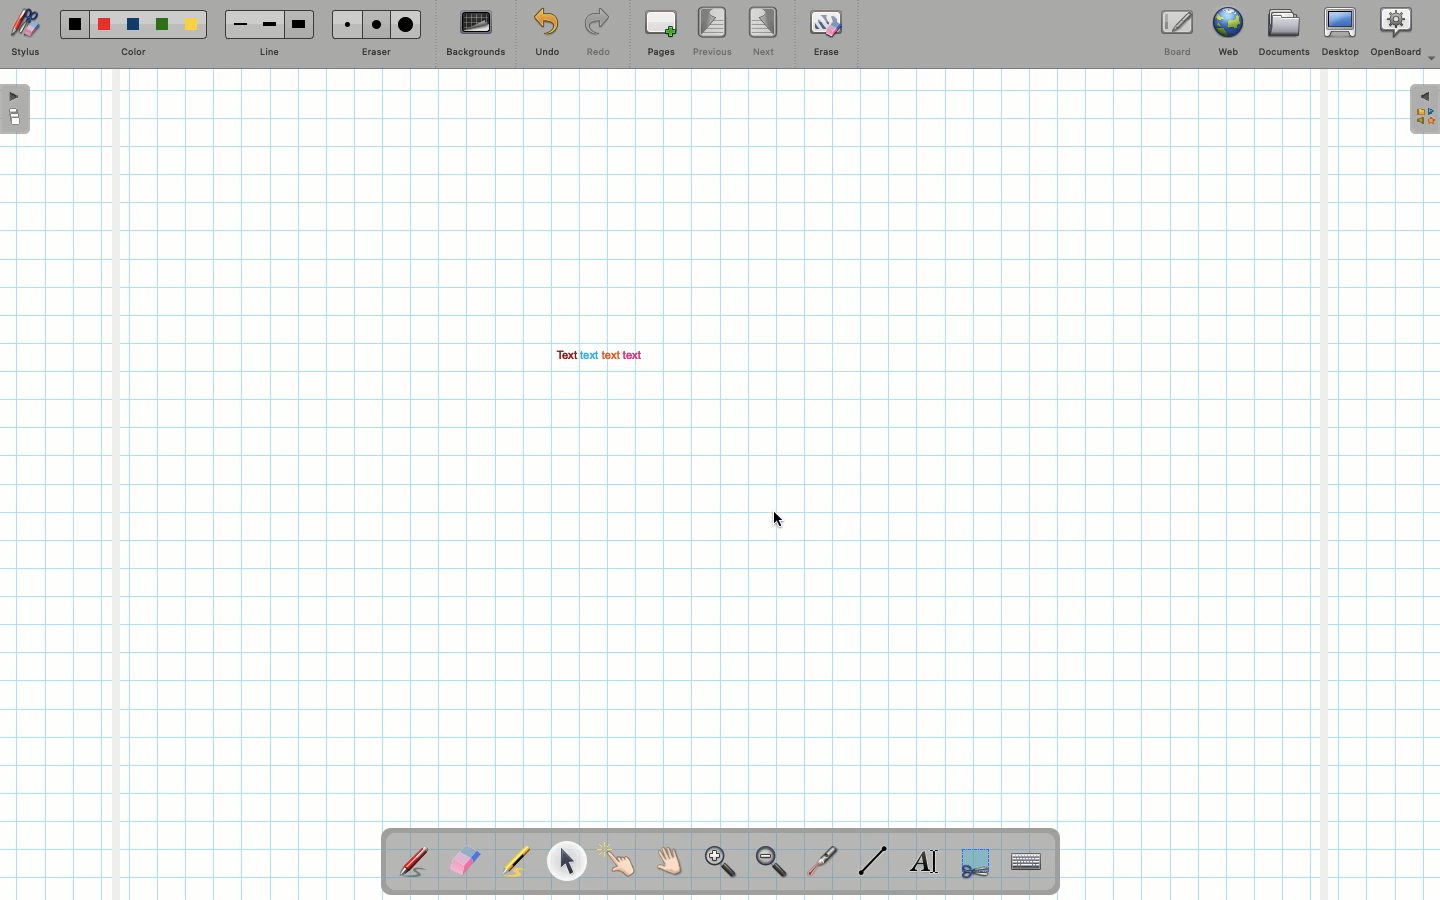 This screenshot has width=1440, height=900. What do you see at coordinates (342, 24) in the screenshot?
I see `Small eraser` at bounding box center [342, 24].